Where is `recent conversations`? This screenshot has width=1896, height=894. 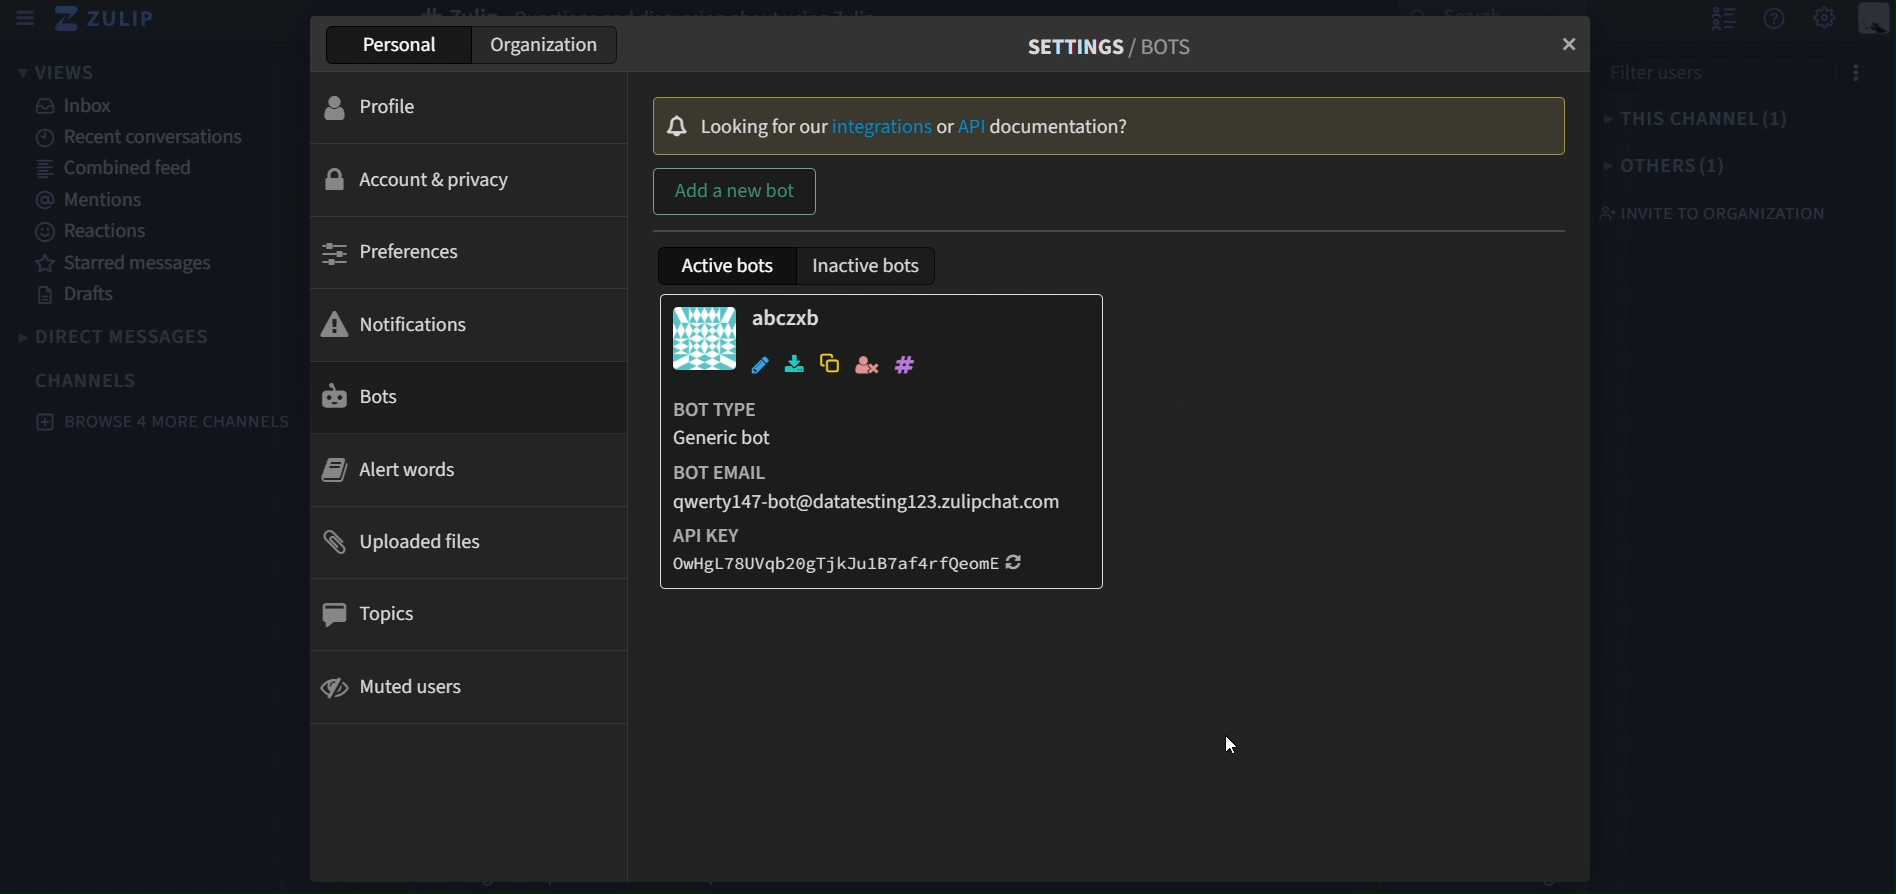
recent conversations is located at coordinates (143, 140).